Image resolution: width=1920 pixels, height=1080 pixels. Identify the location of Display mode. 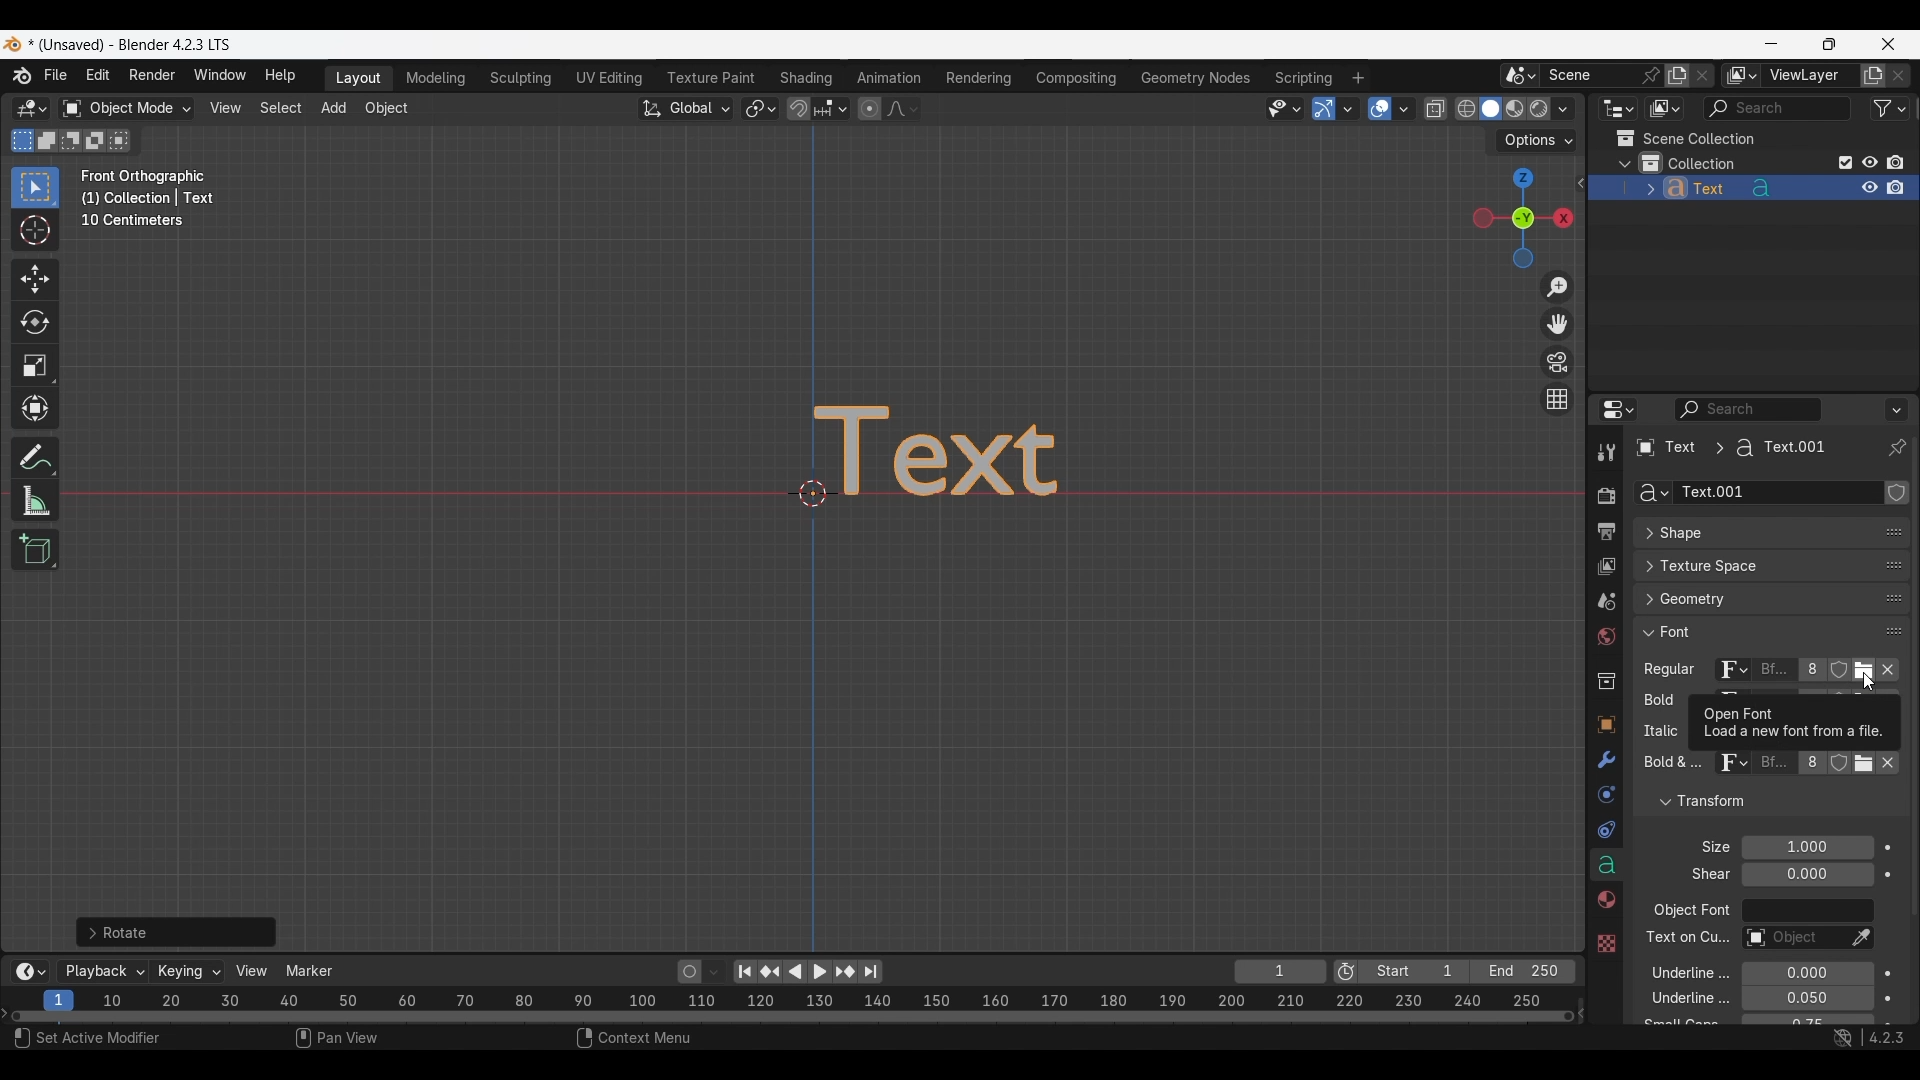
(1664, 109).